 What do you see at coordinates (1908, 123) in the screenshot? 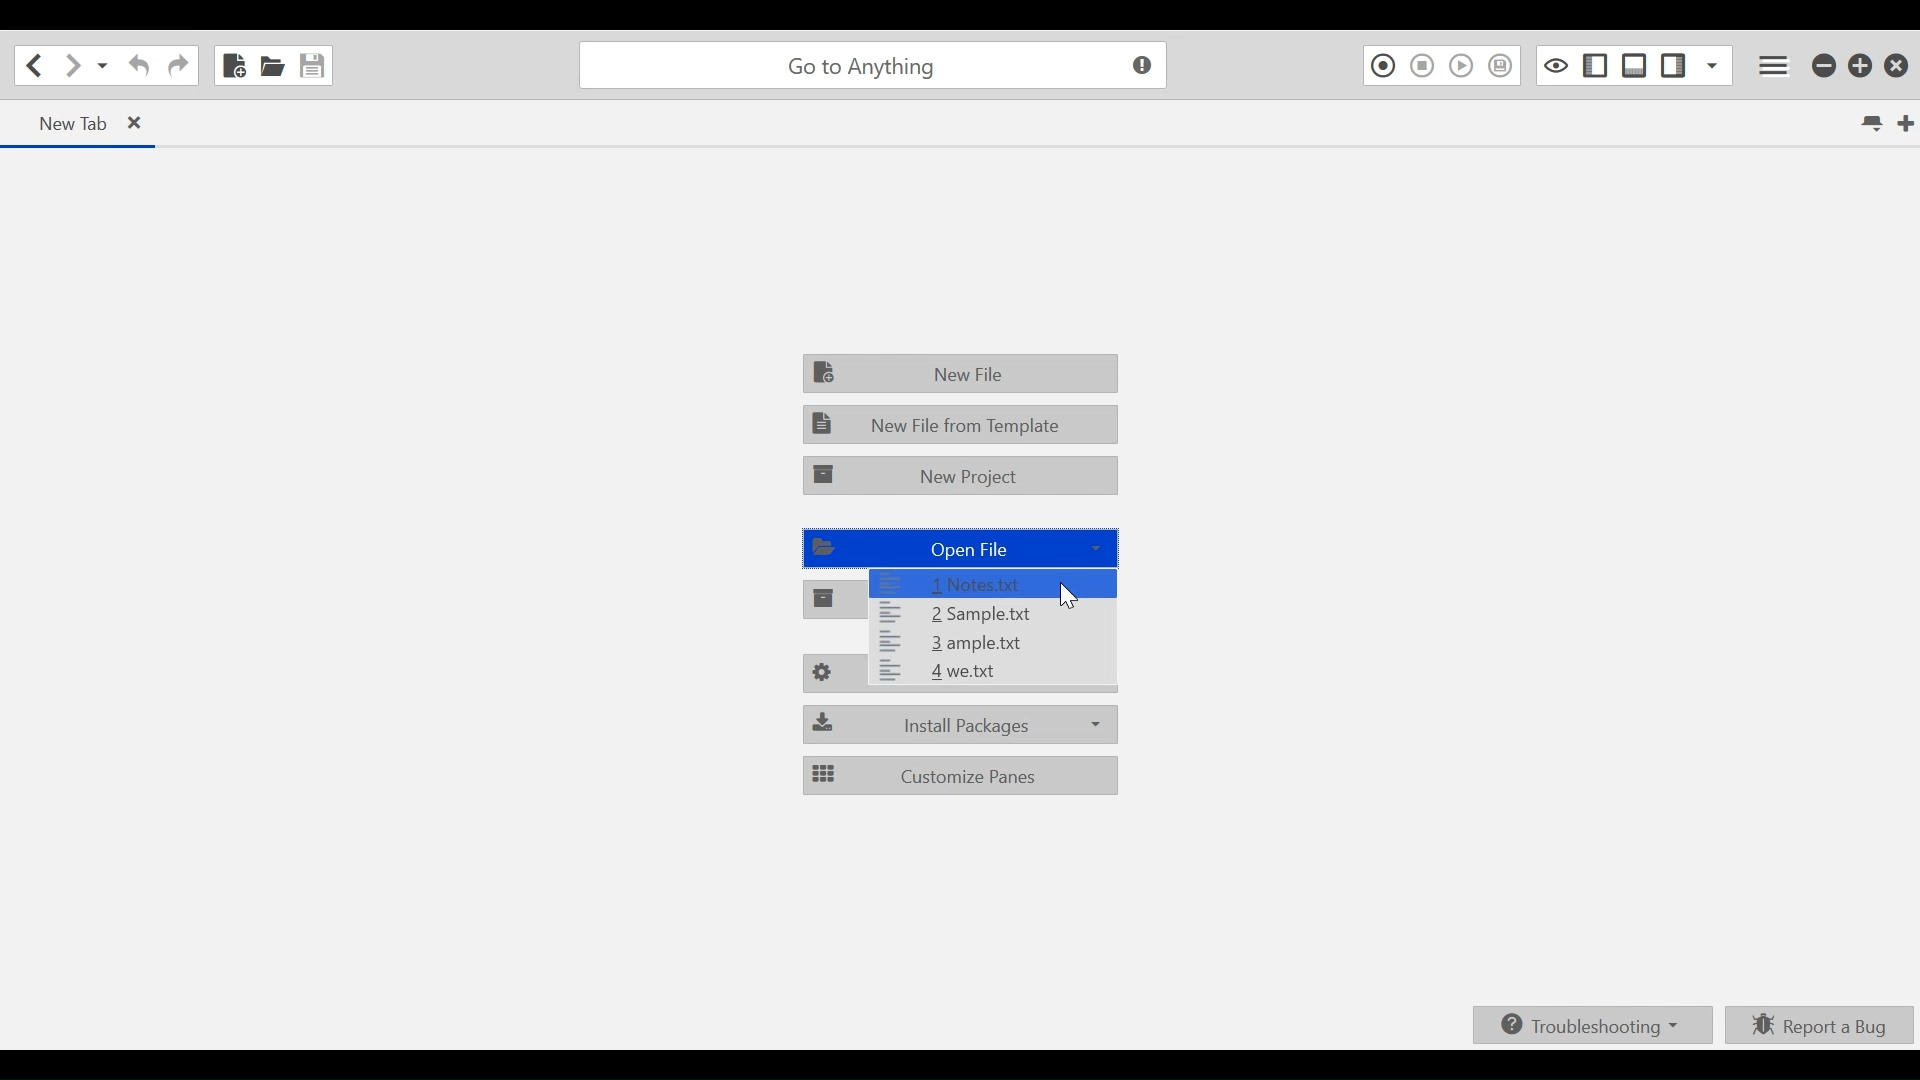
I see `Add new Tab` at bounding box center [1908, 123].